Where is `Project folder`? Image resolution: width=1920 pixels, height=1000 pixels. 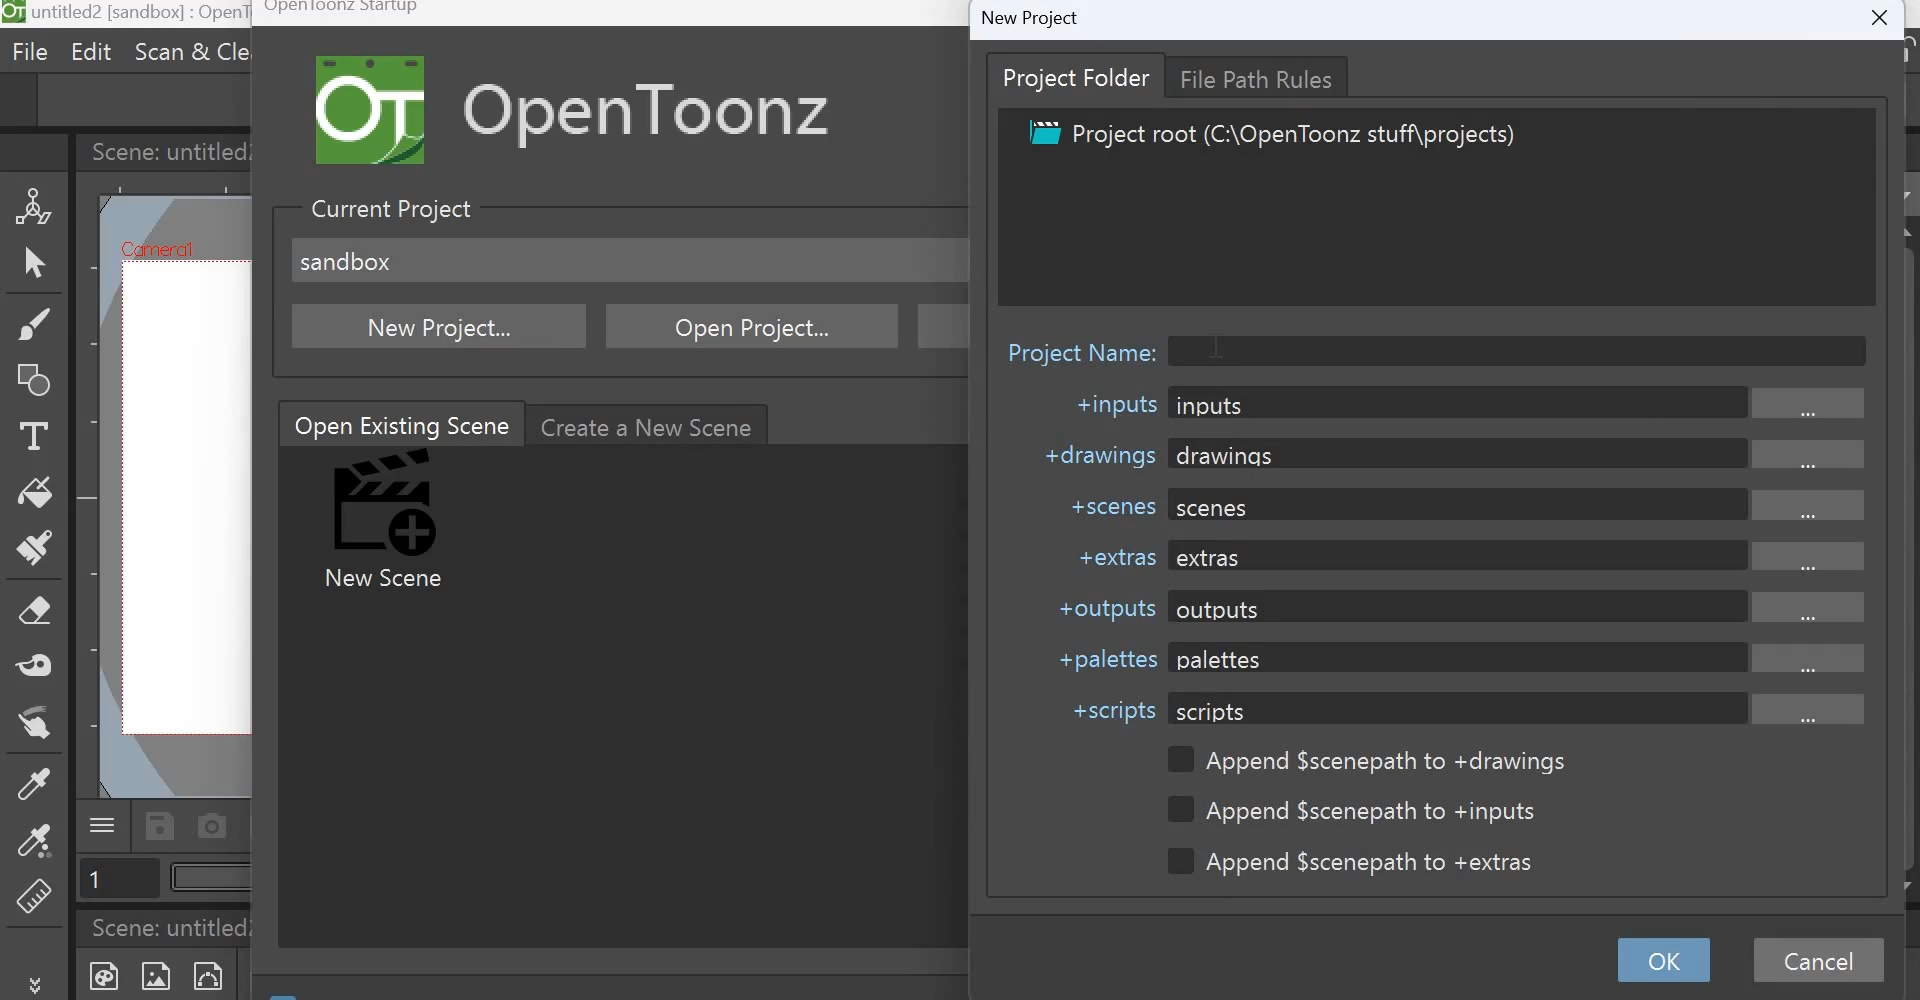
Project folder is located at coordinates (1078, 77).